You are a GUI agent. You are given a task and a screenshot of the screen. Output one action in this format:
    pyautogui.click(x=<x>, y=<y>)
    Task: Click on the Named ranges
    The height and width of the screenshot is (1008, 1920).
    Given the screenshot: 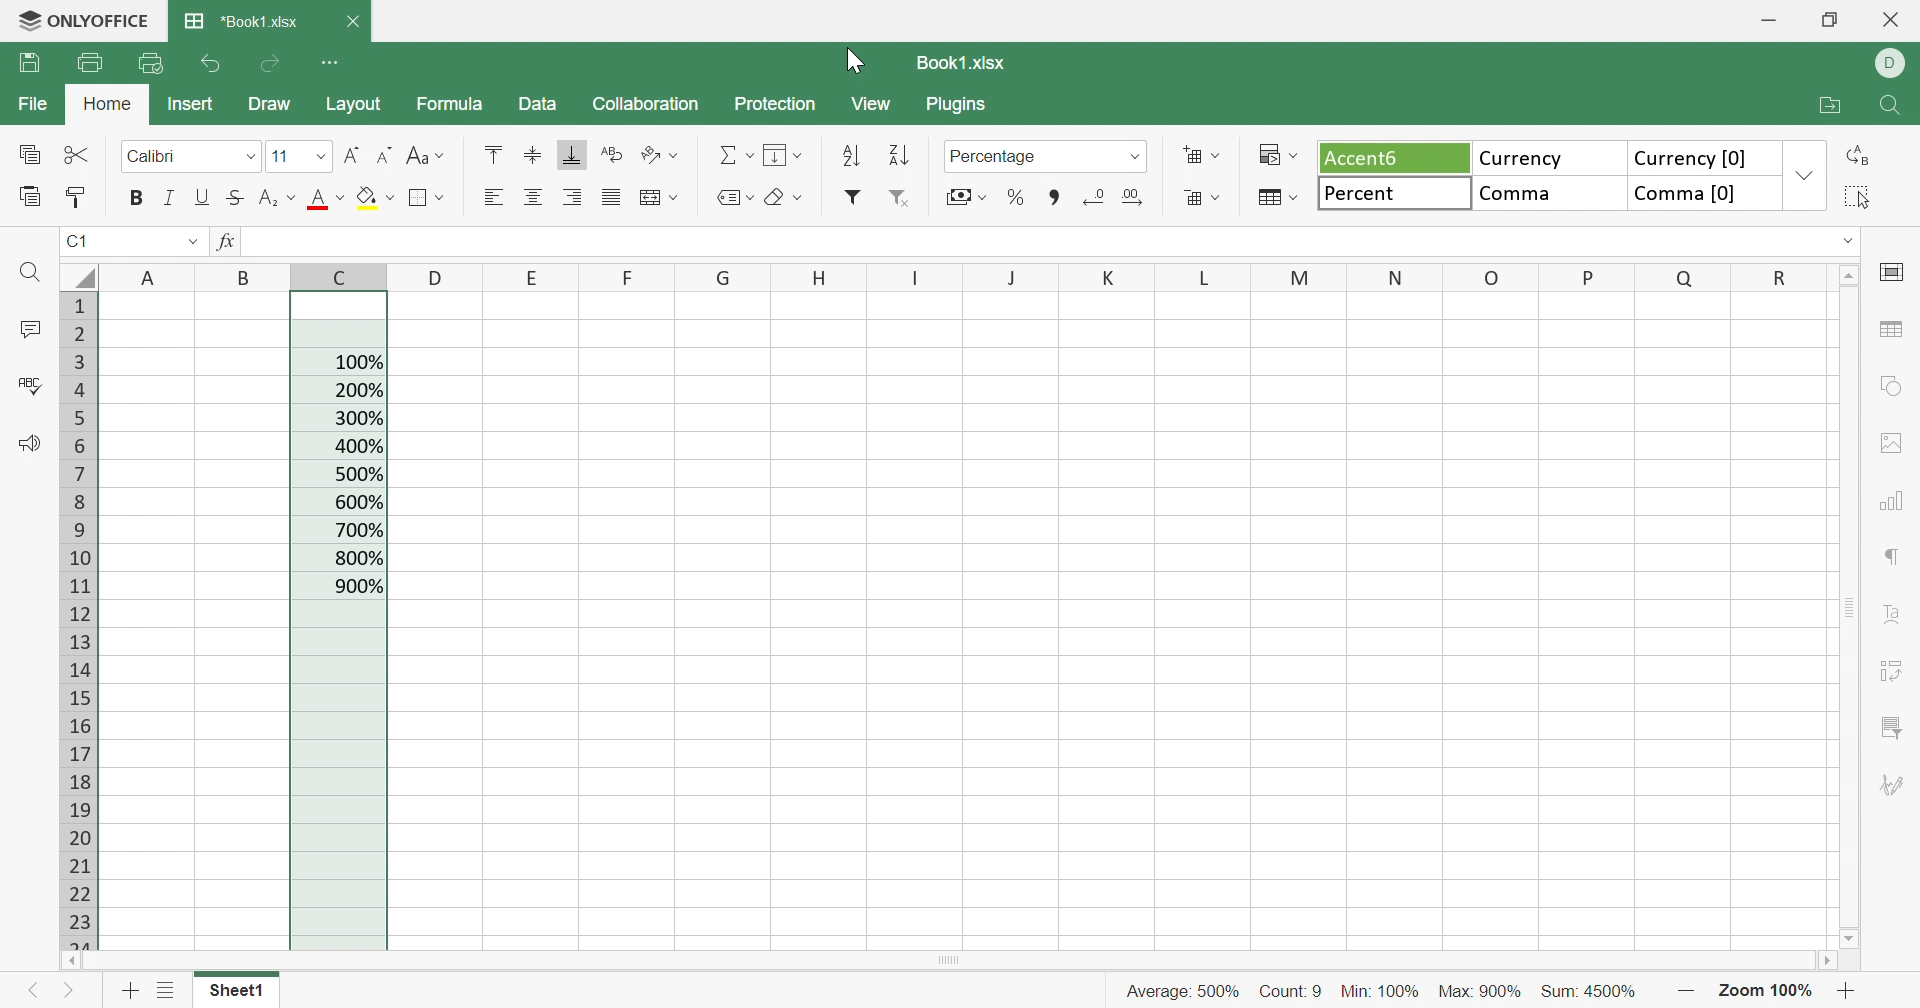 What is the action you would take?
    pyautogui.click(x=733, y=197)
    